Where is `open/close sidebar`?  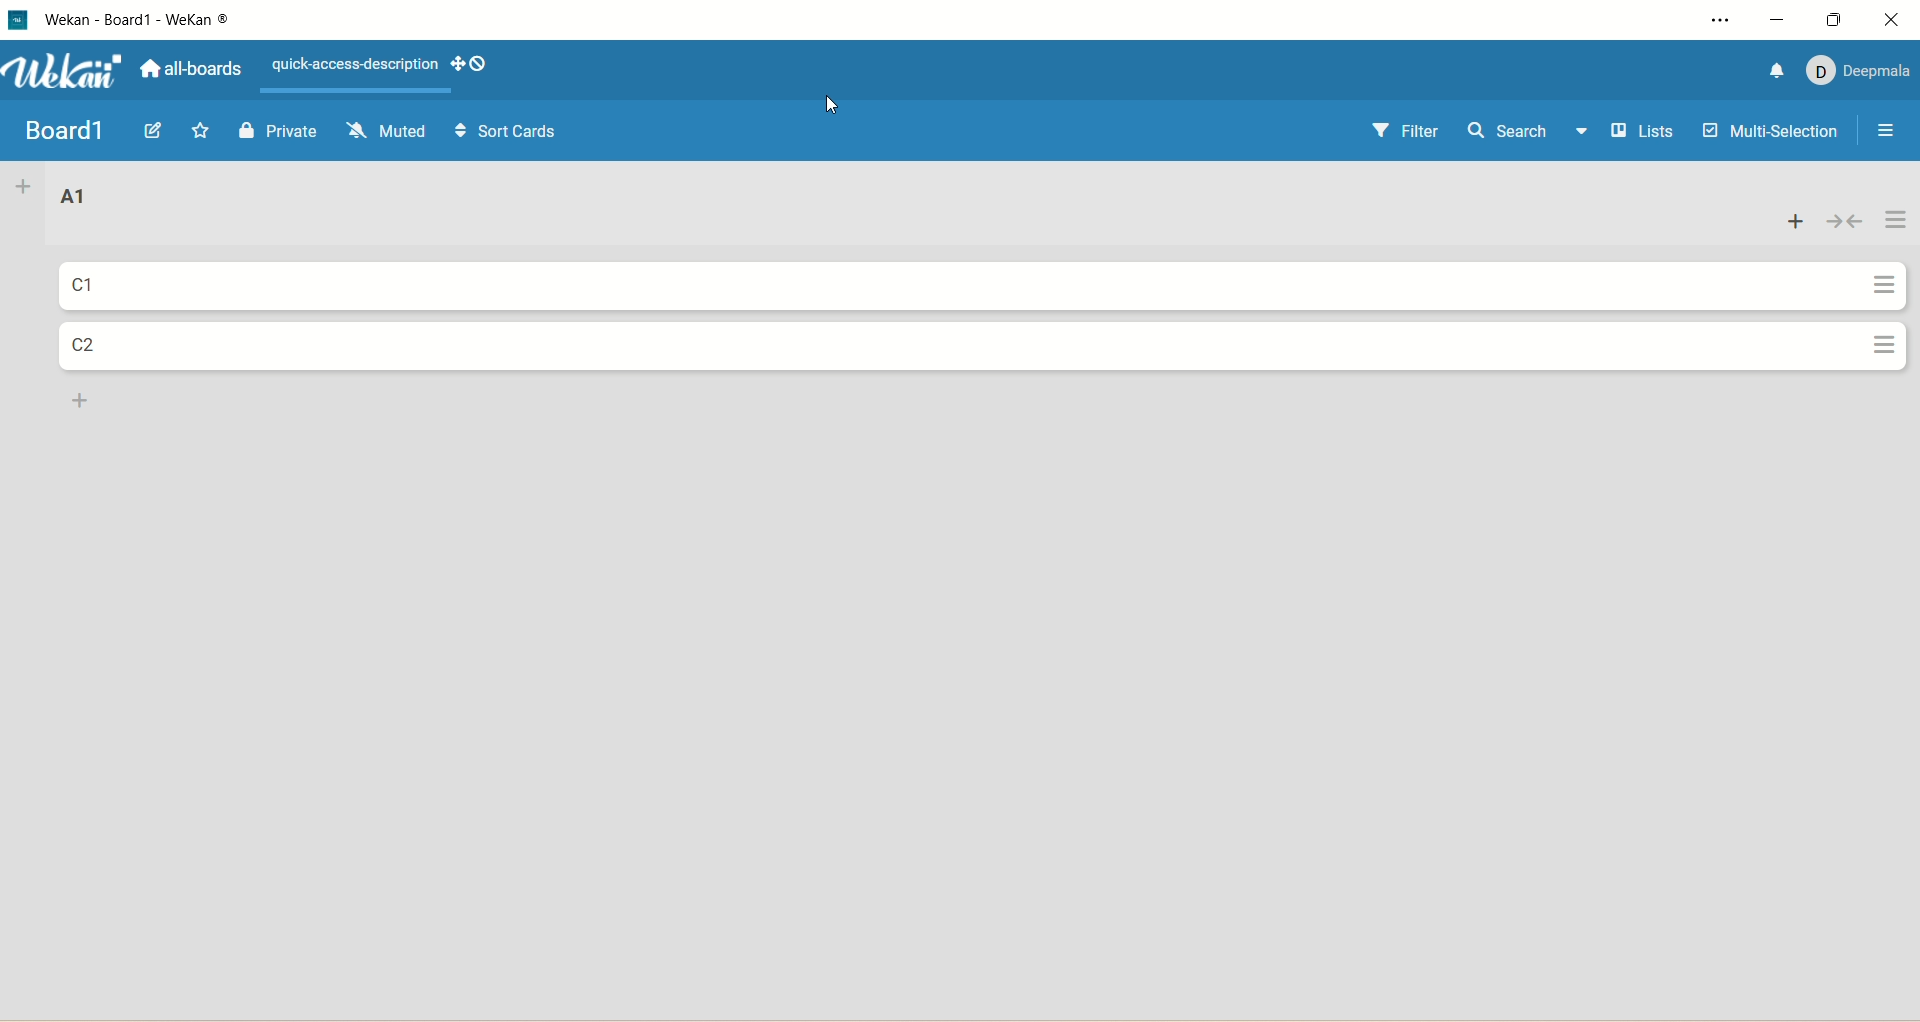 open/close sidebar is located at coordinates (1887, 134).